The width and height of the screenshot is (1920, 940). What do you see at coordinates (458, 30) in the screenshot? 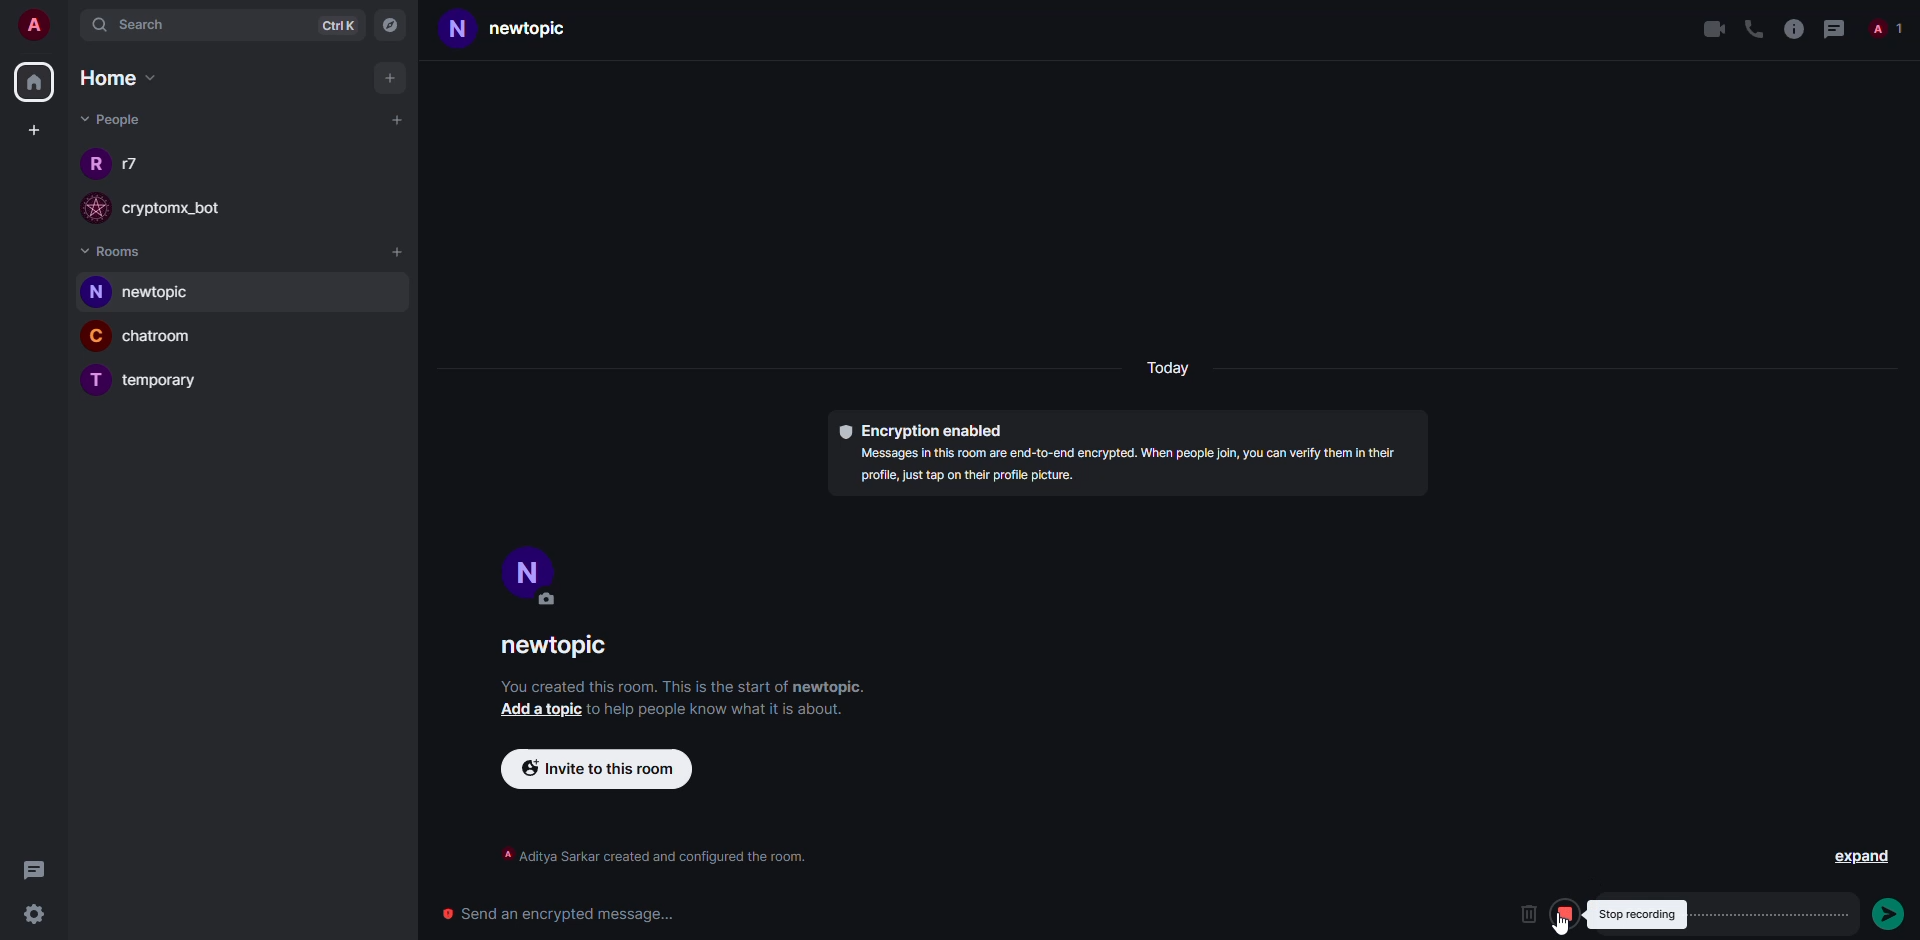
I see `N` at bounding box center [458, 30].